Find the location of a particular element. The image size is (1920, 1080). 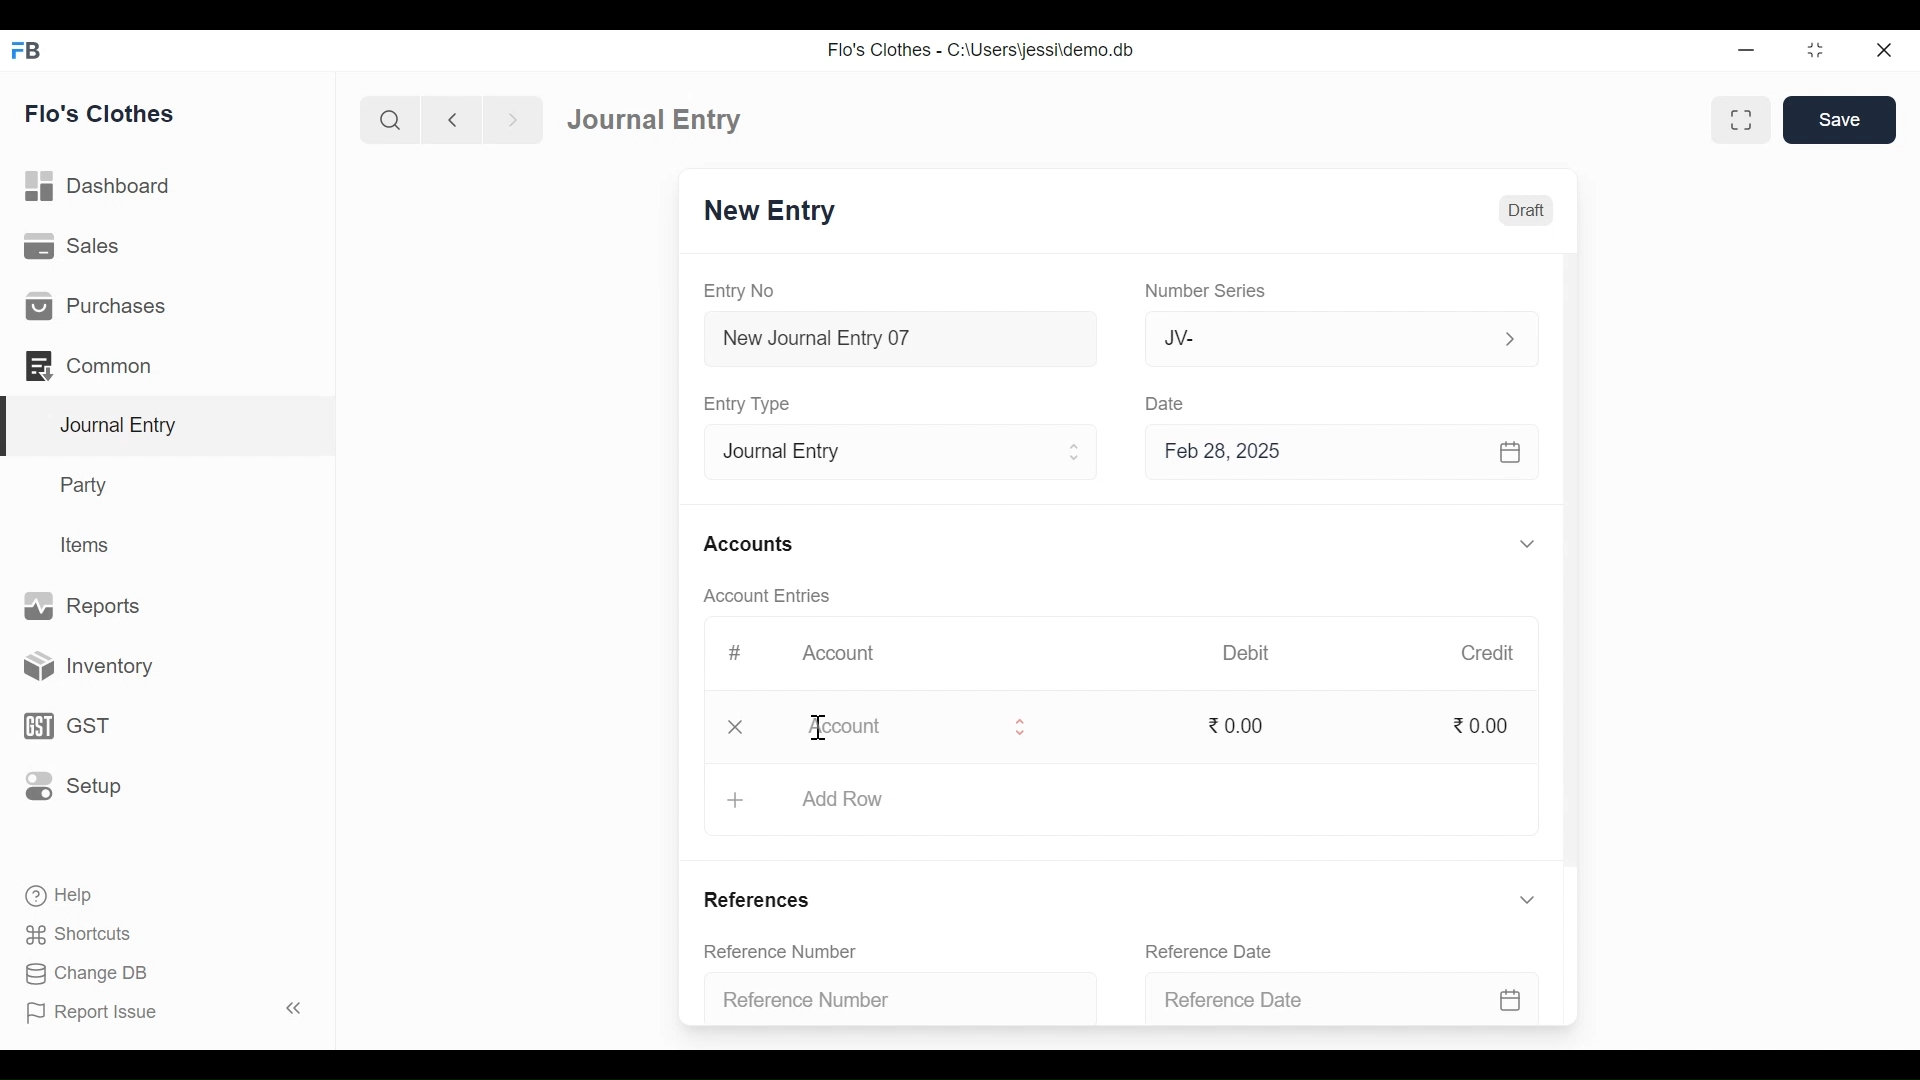

Entry Type is located at coordinates (884, 453).